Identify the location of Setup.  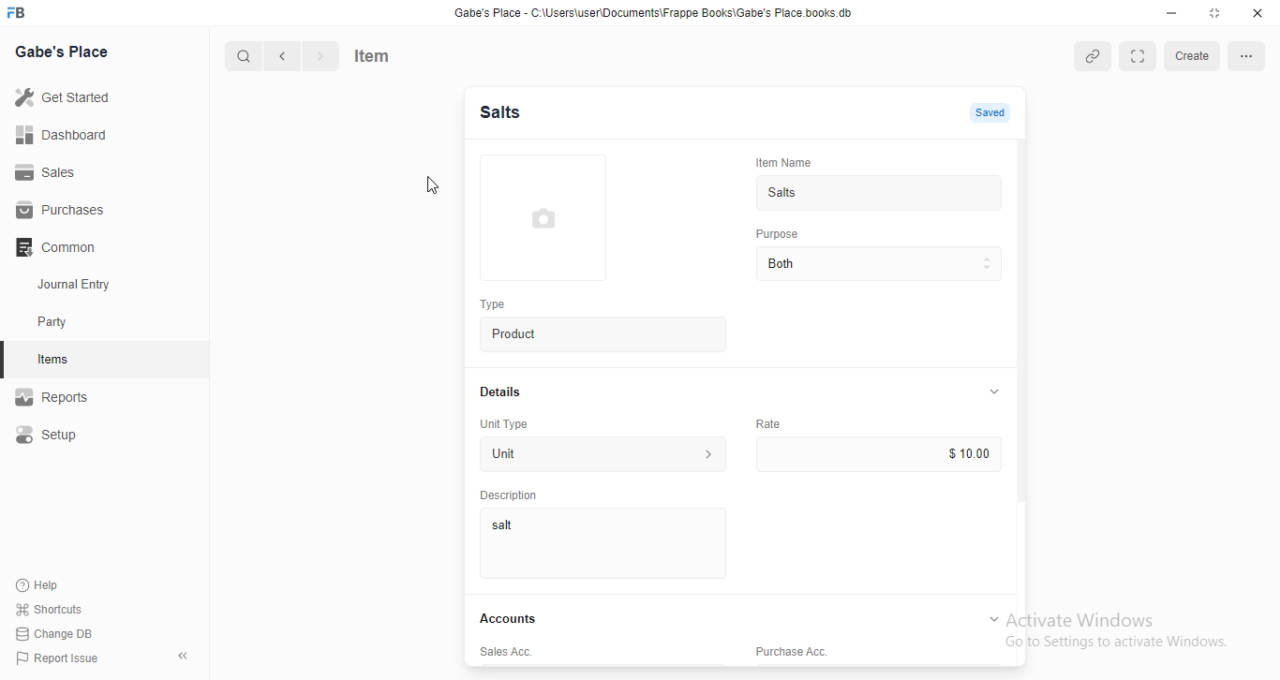
(50, 437).